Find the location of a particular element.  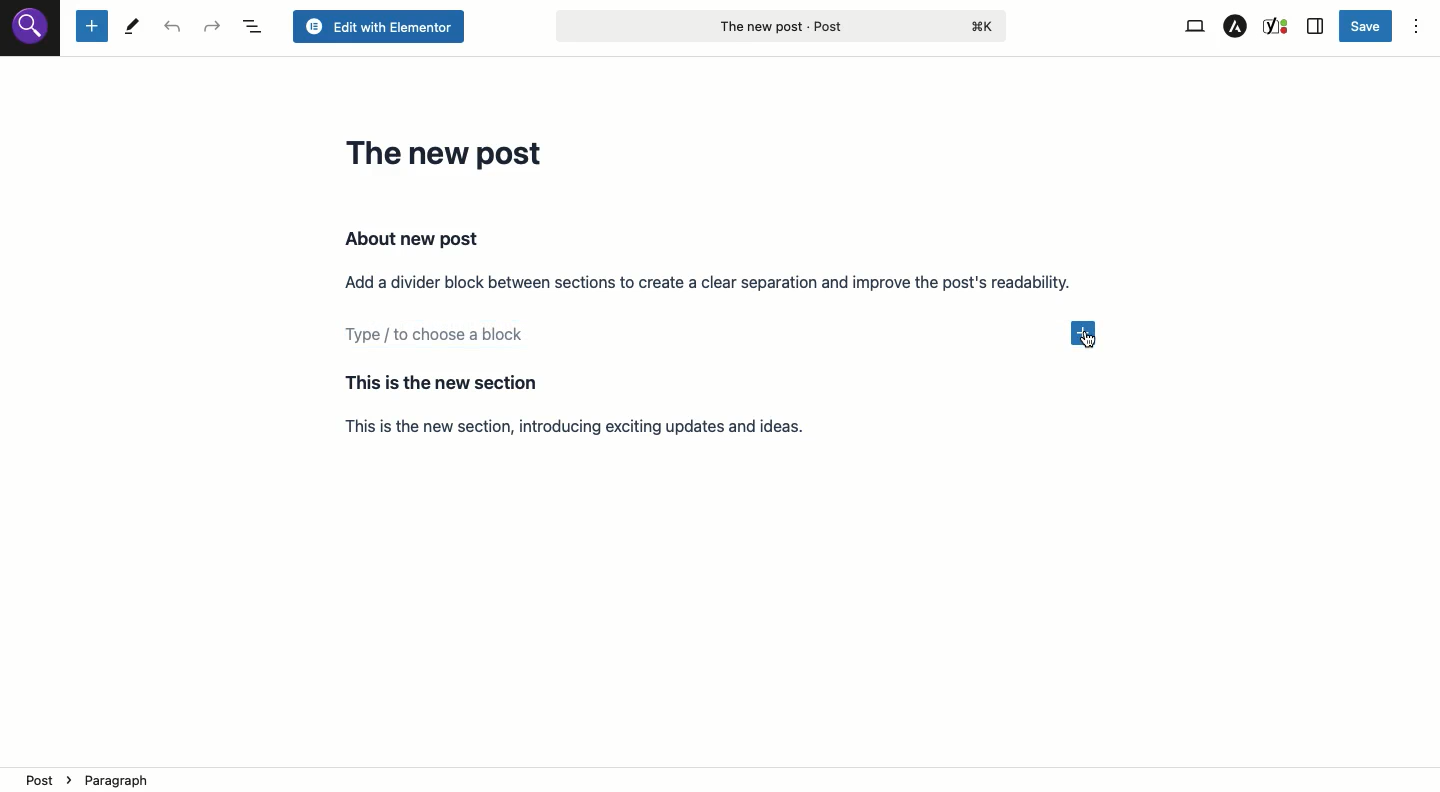

Save is located at coordinates (1367, 25).